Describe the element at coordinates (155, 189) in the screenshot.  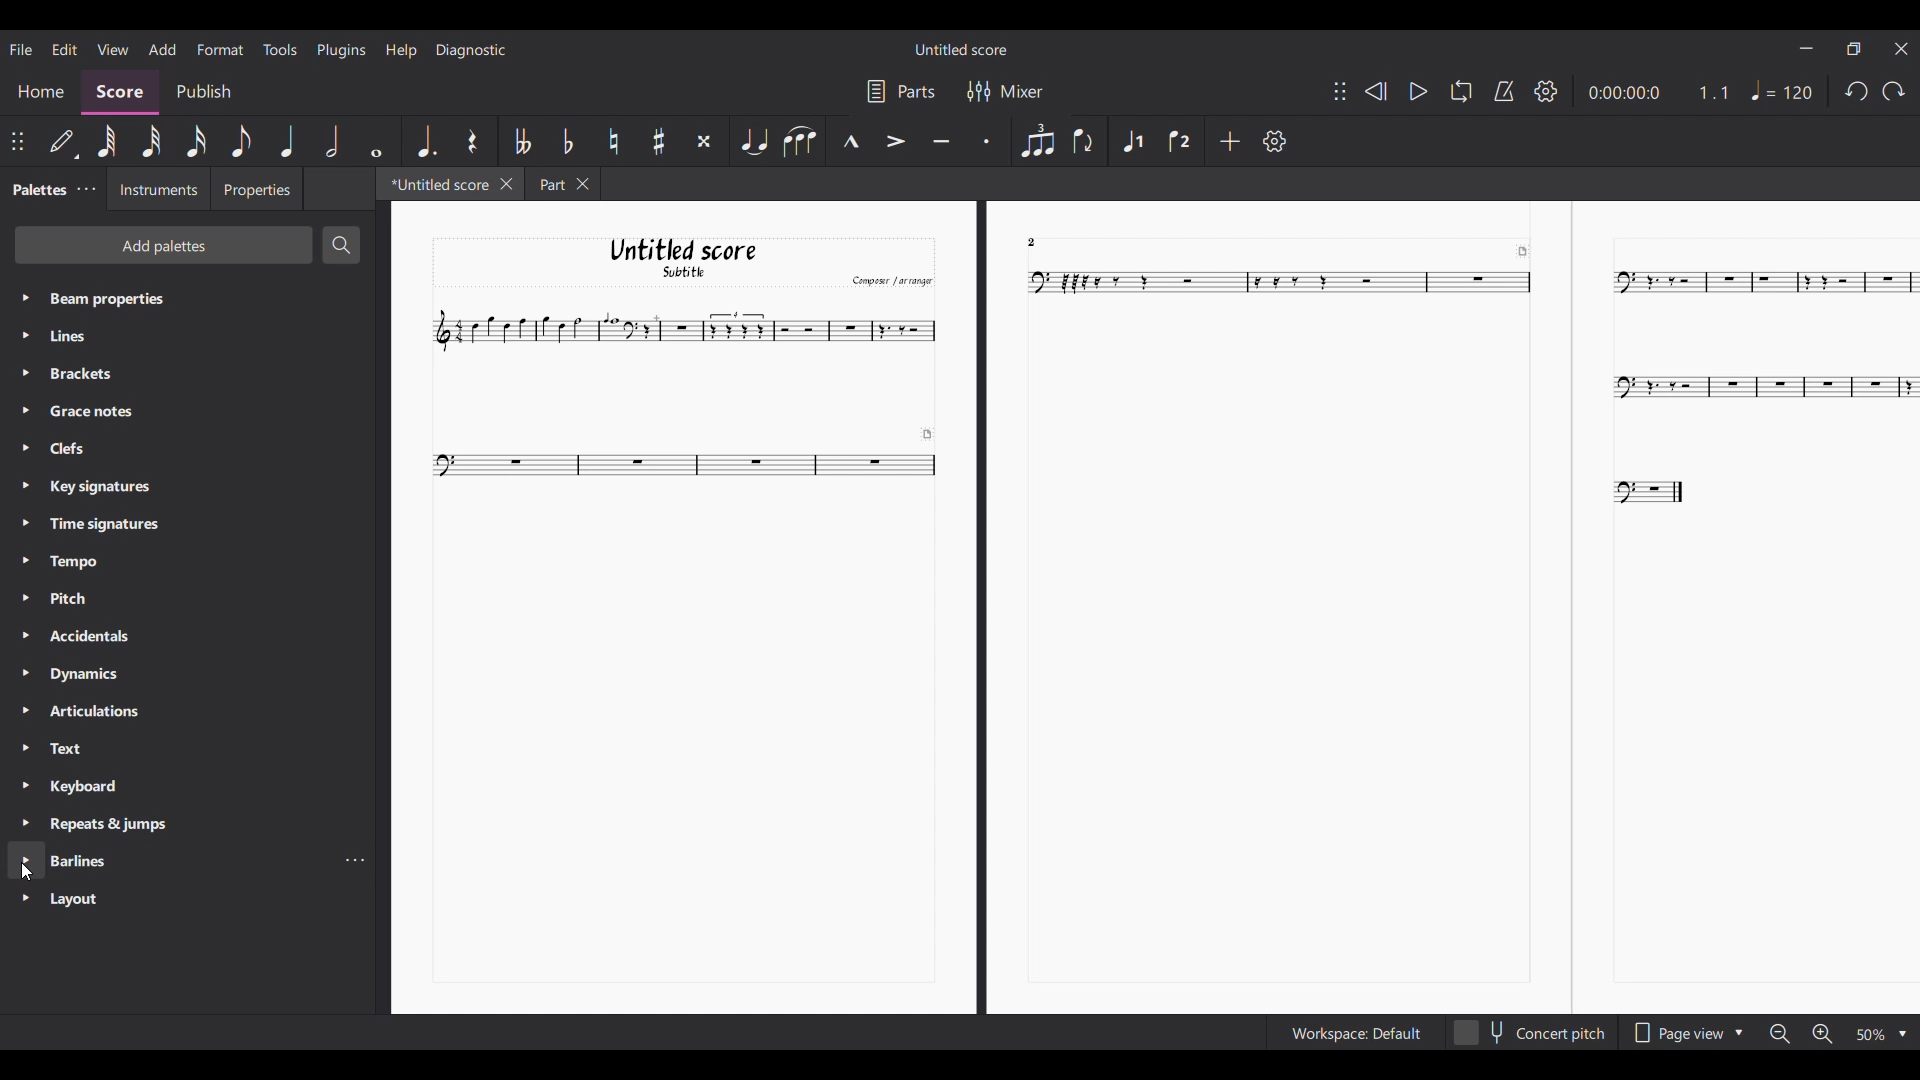
I see `Instruments tab` at that location.